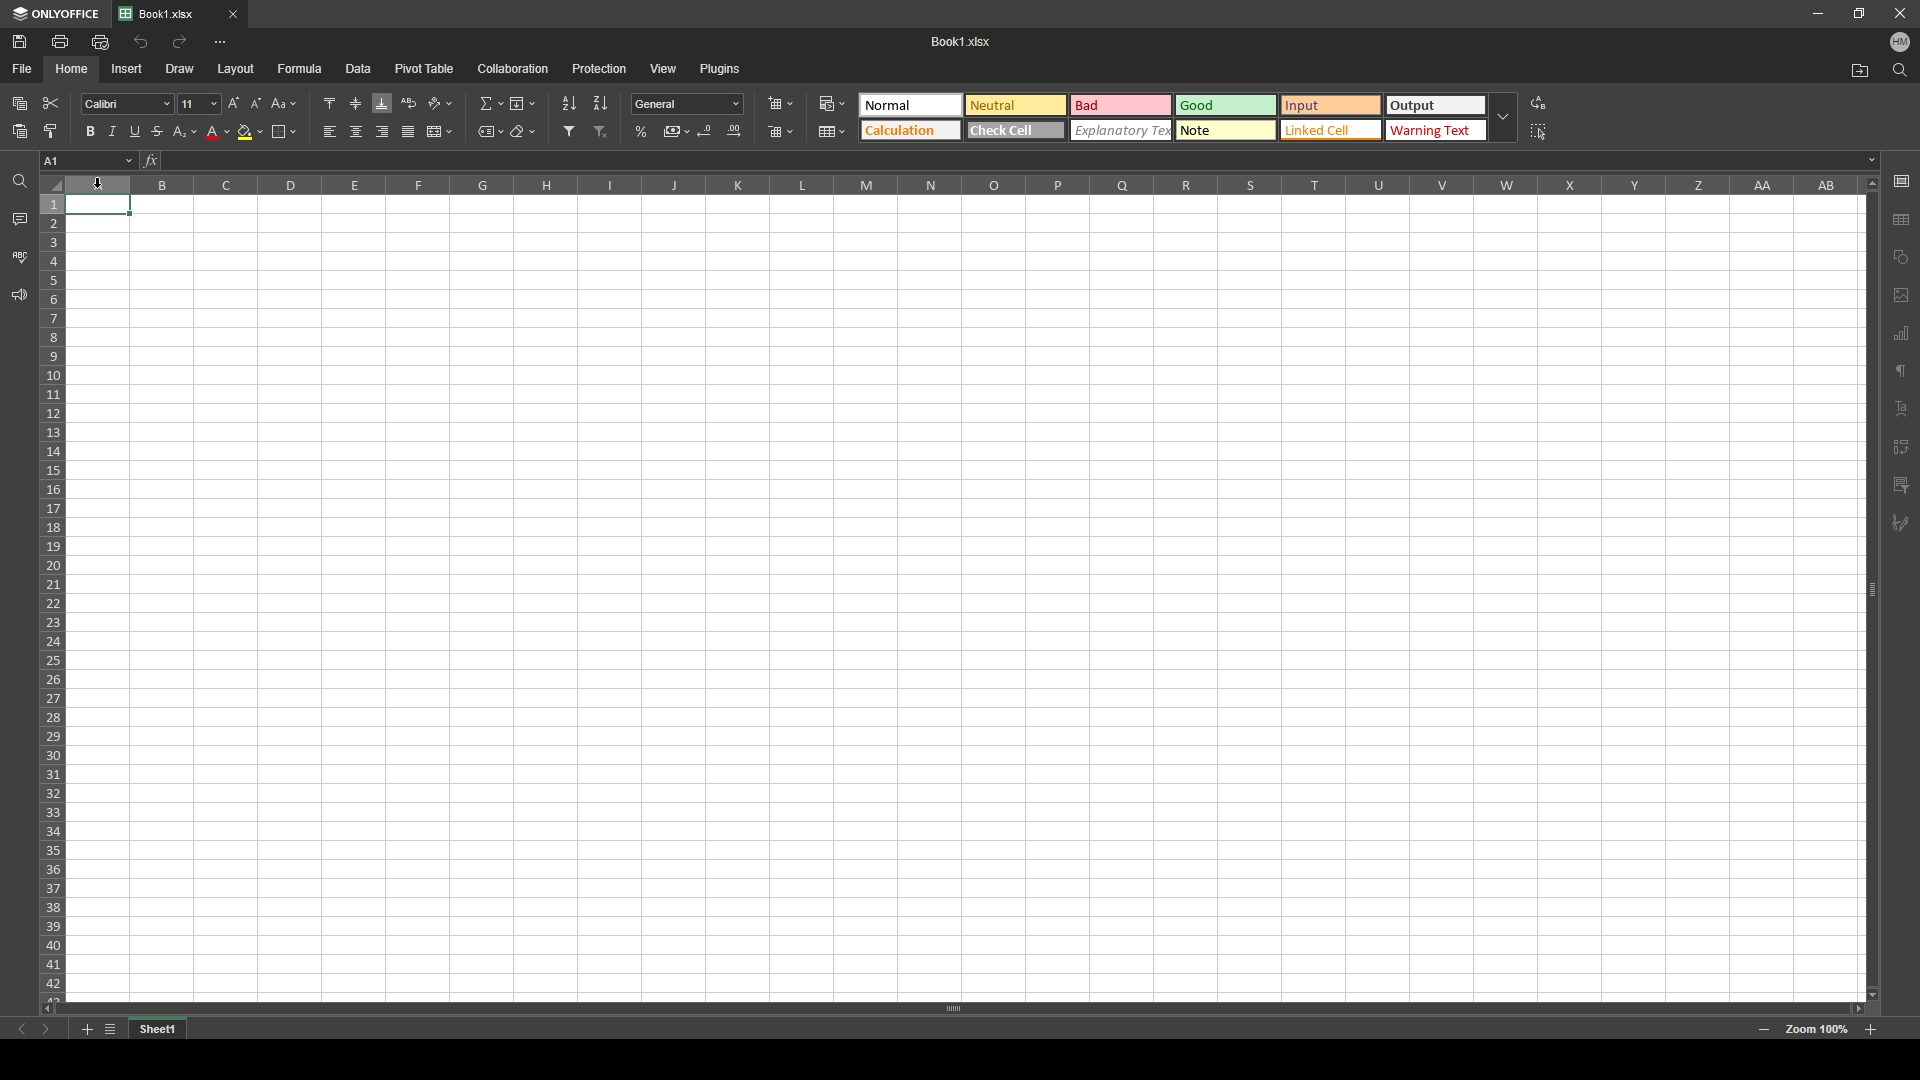 This screenshot has height=1080, width=1920. What do you see at coordinates (357, 104) in the screenshot?
I see `align middle` at bounding box center [357, 104].